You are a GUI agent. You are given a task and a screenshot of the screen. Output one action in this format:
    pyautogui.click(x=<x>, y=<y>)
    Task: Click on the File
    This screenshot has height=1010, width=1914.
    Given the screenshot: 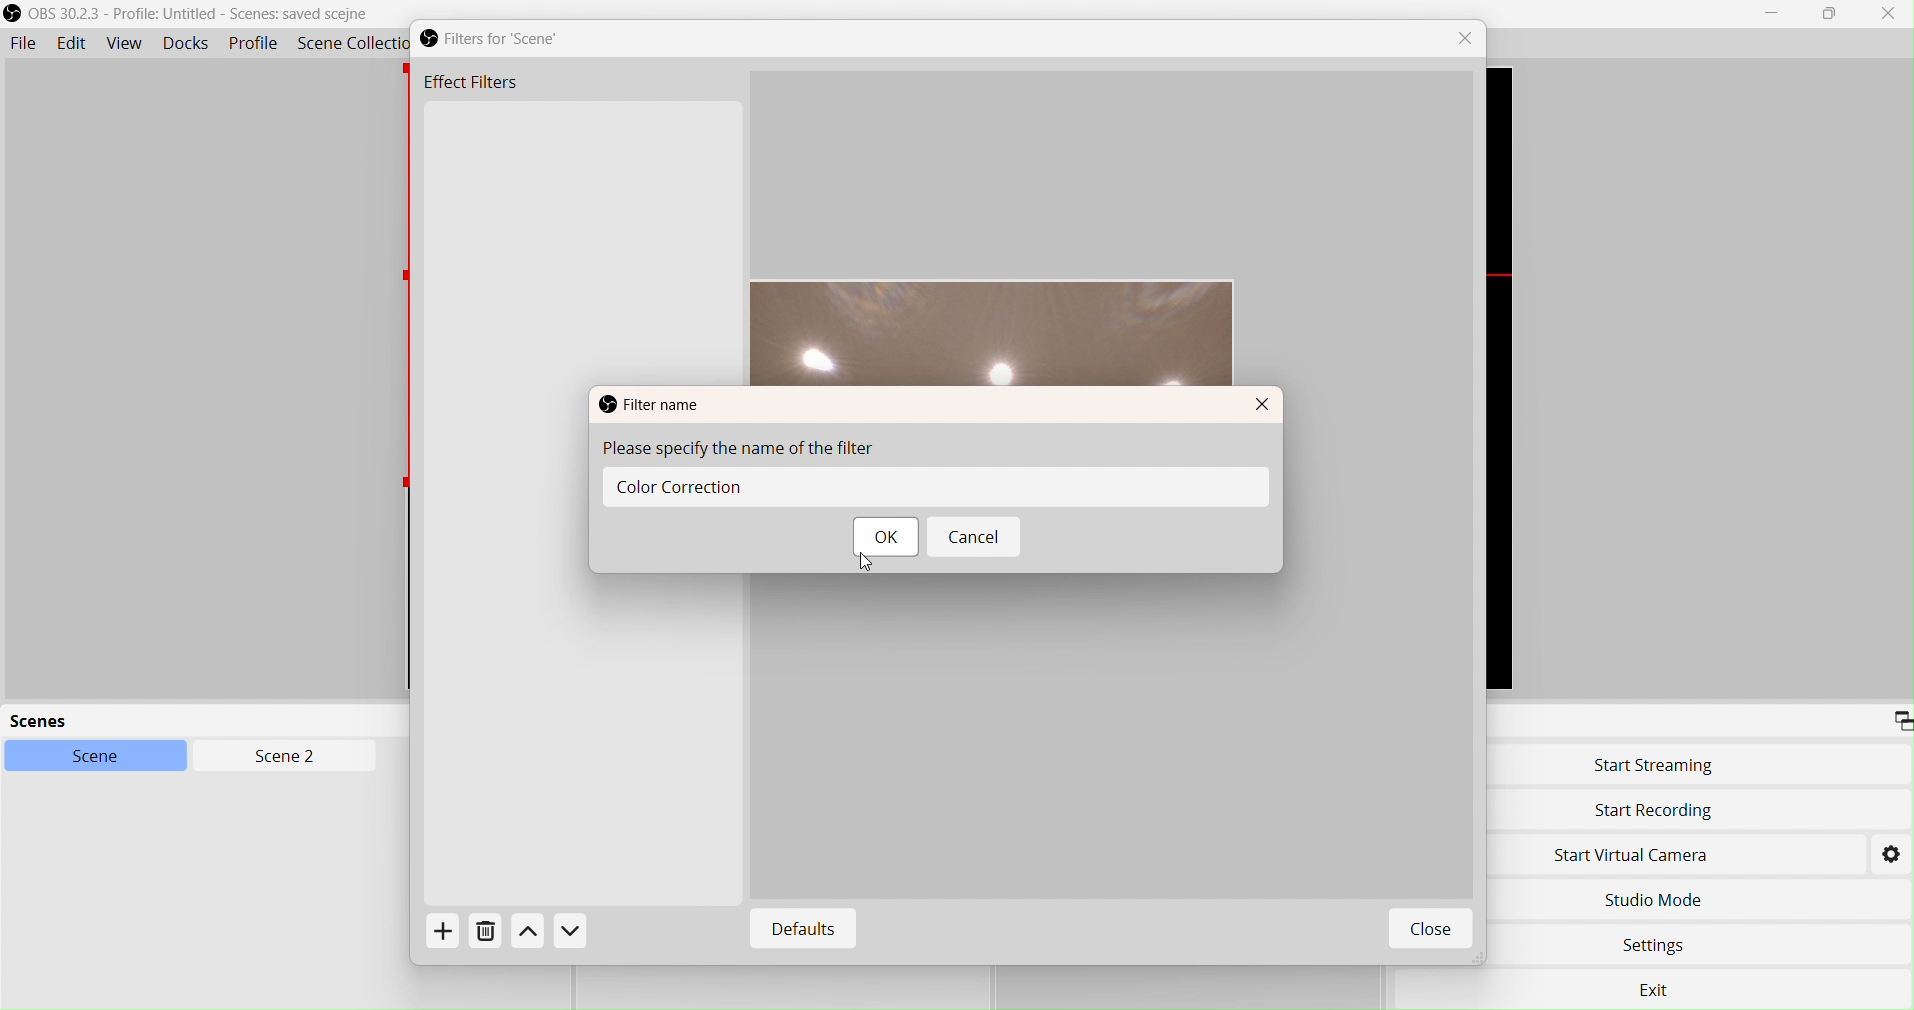 What is the action you would take?
    pyautogui.click(x=23, y=44)
    